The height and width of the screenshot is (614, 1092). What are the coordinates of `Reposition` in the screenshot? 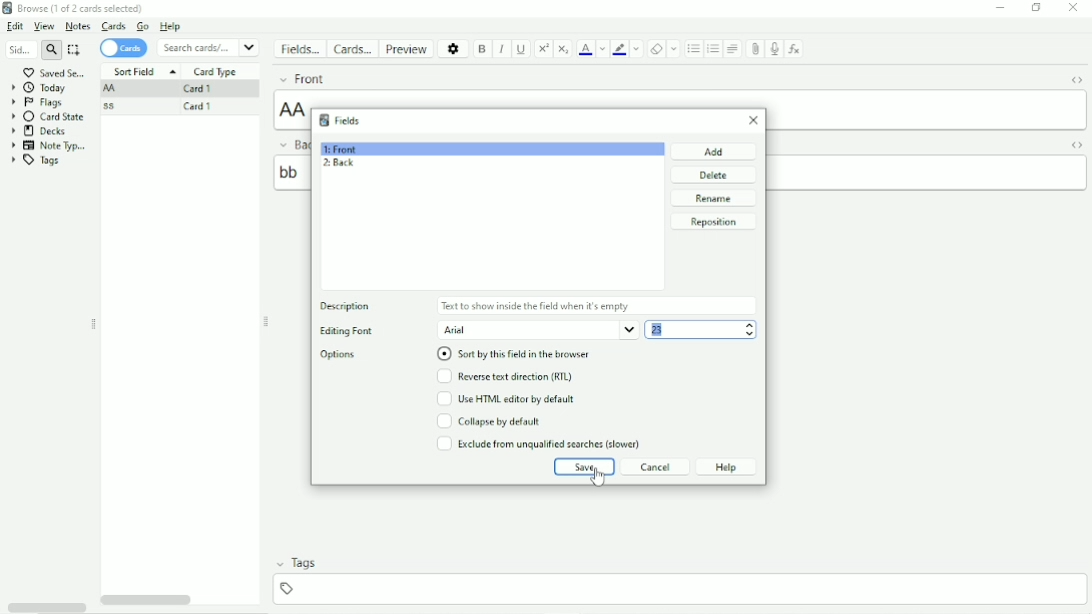 It's located at (714, 222).